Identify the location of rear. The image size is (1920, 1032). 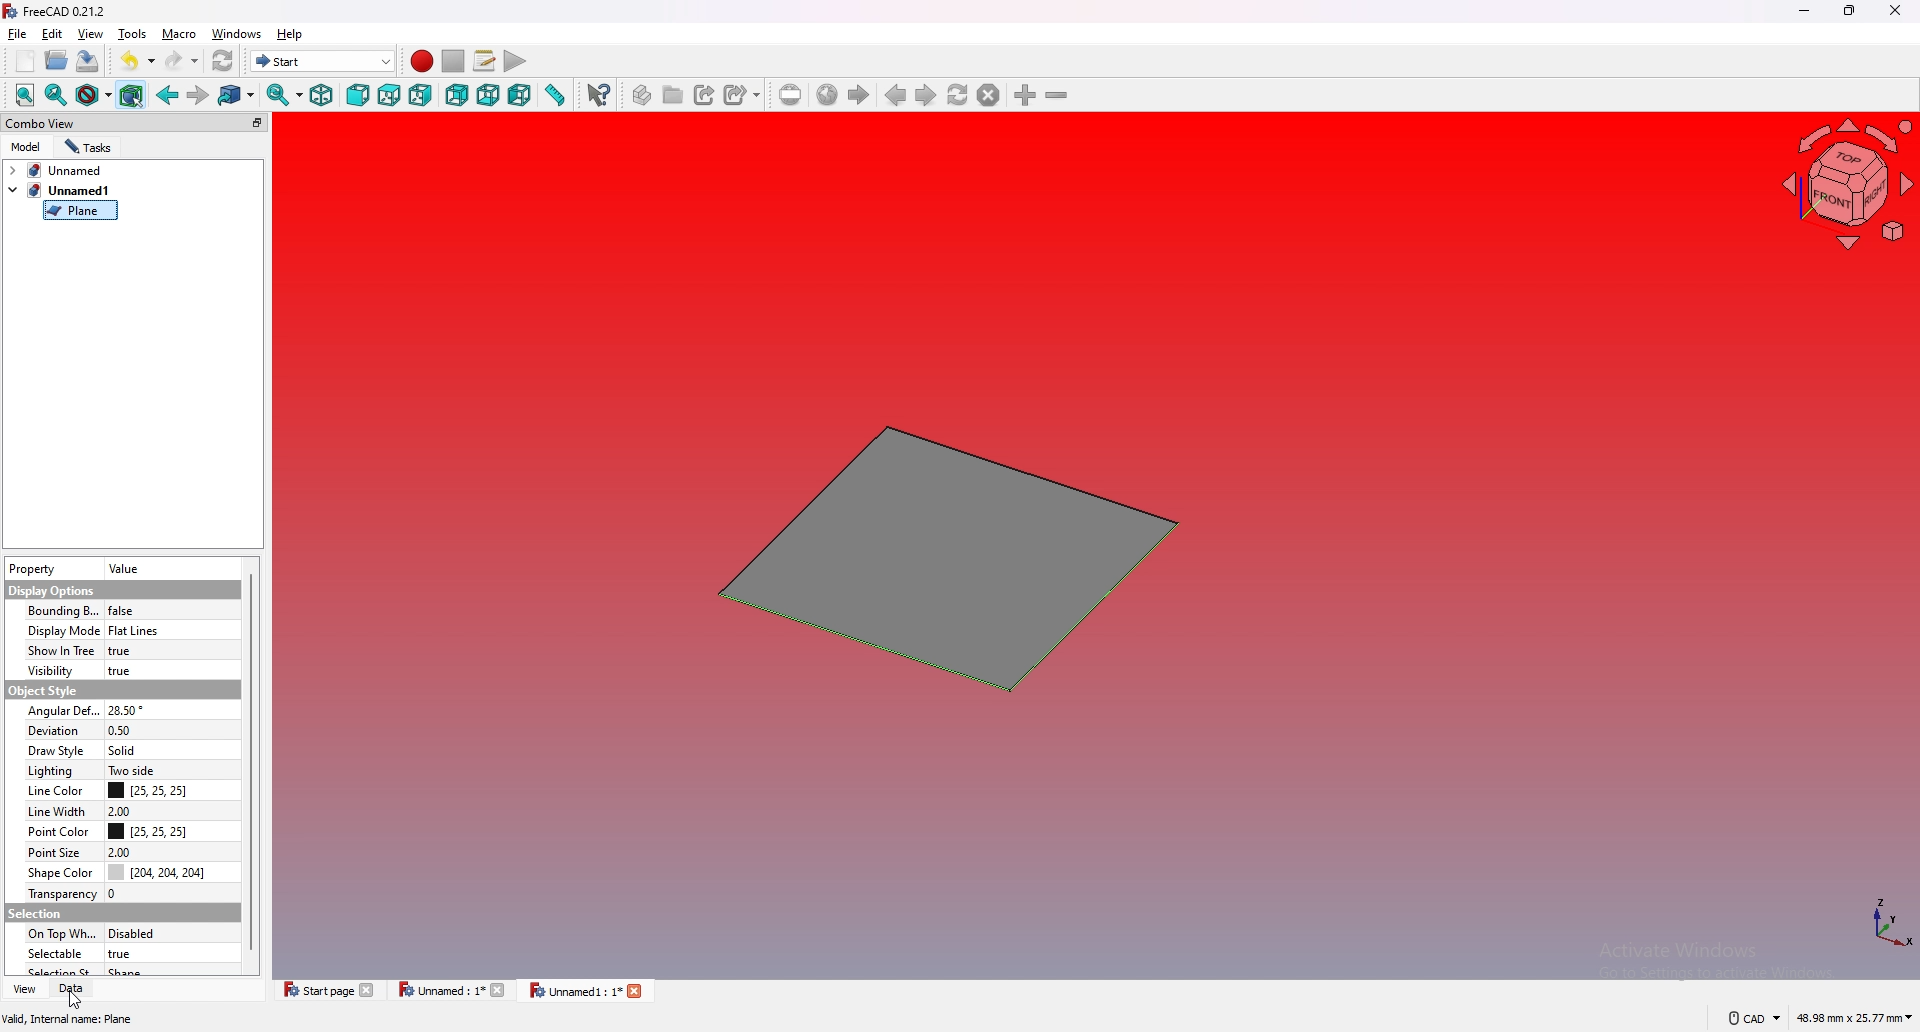
(457, 96).